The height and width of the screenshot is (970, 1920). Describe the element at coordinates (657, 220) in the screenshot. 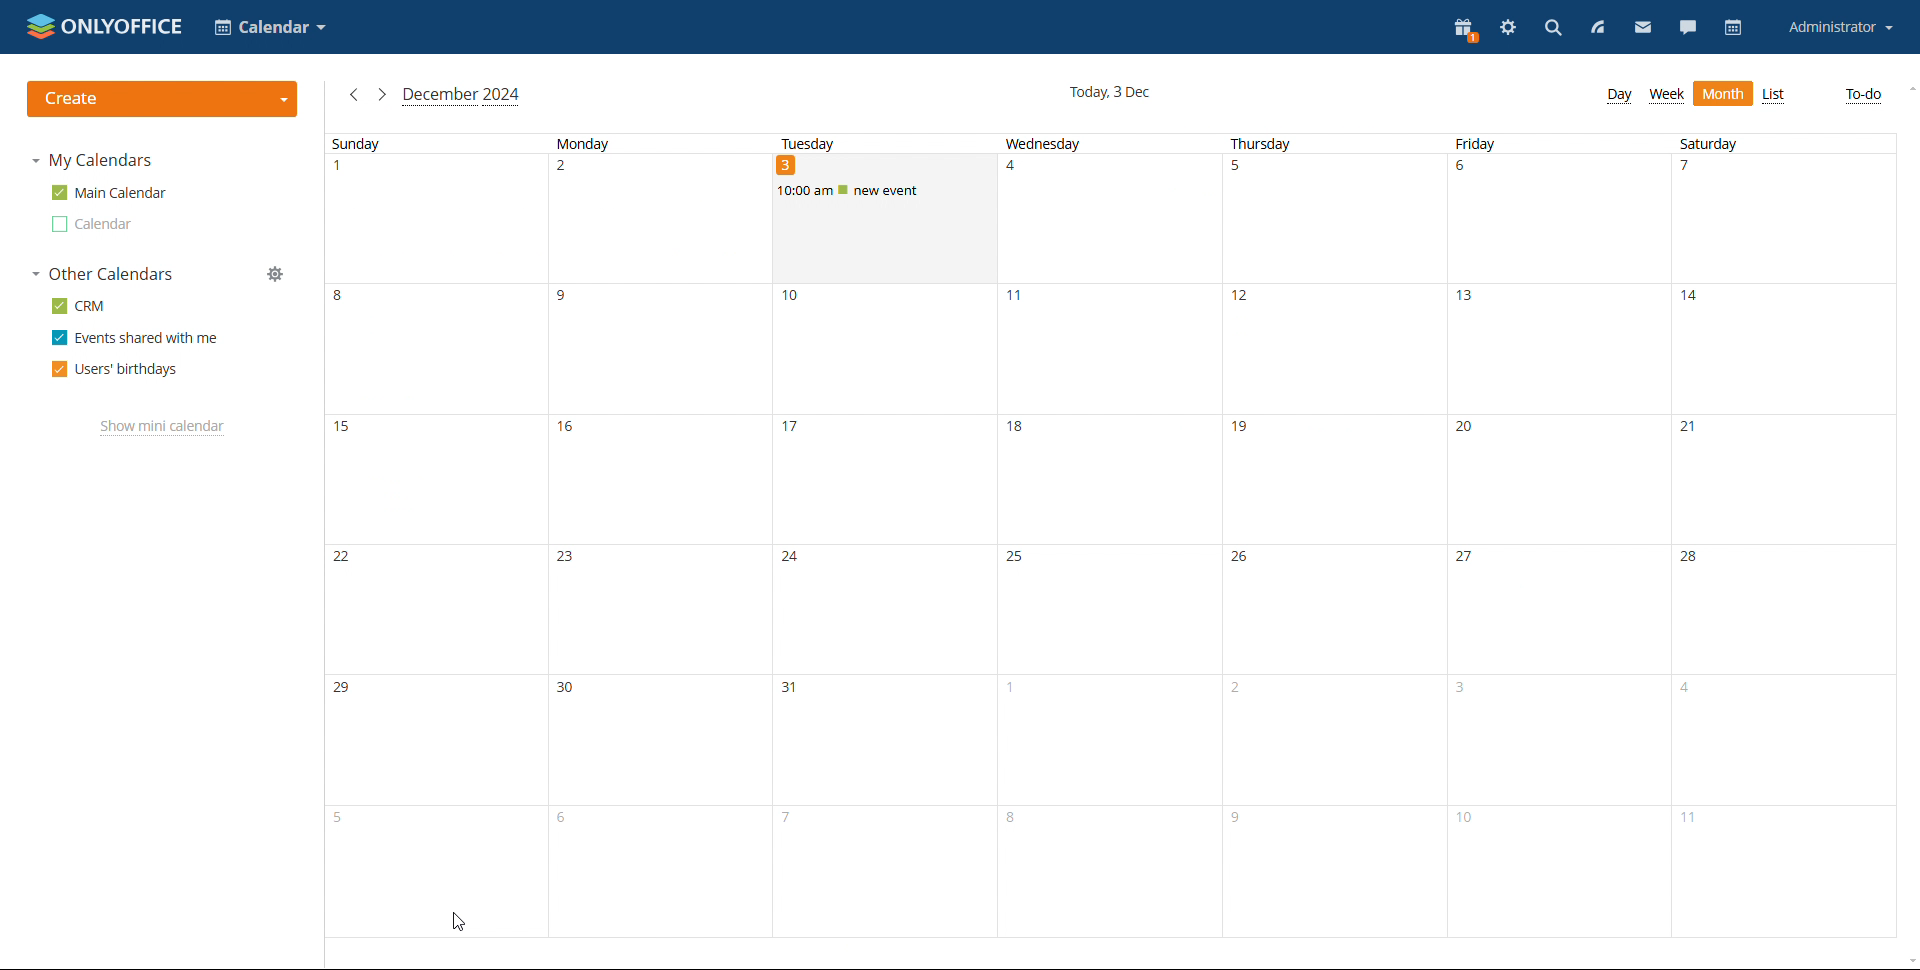

I see `2` at that location.